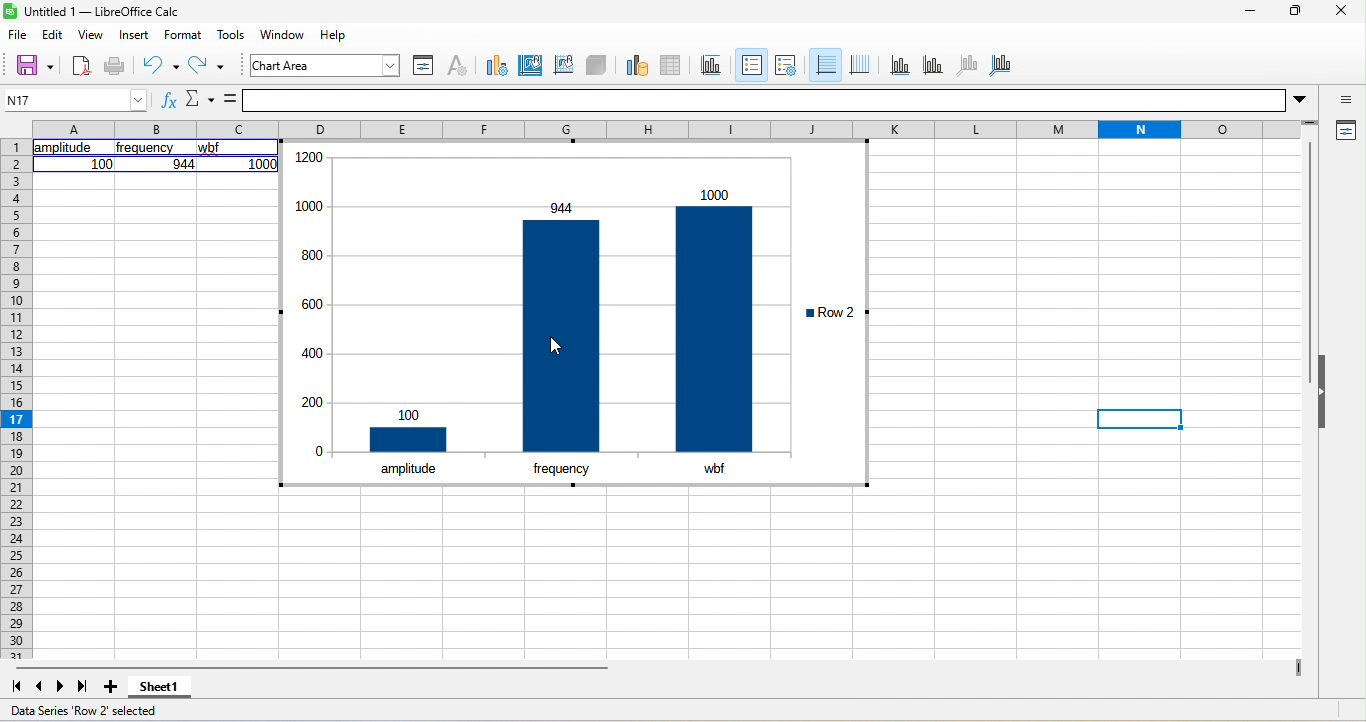 The image size is (1366, 722). I want to click on chart type, so click(495, 67).